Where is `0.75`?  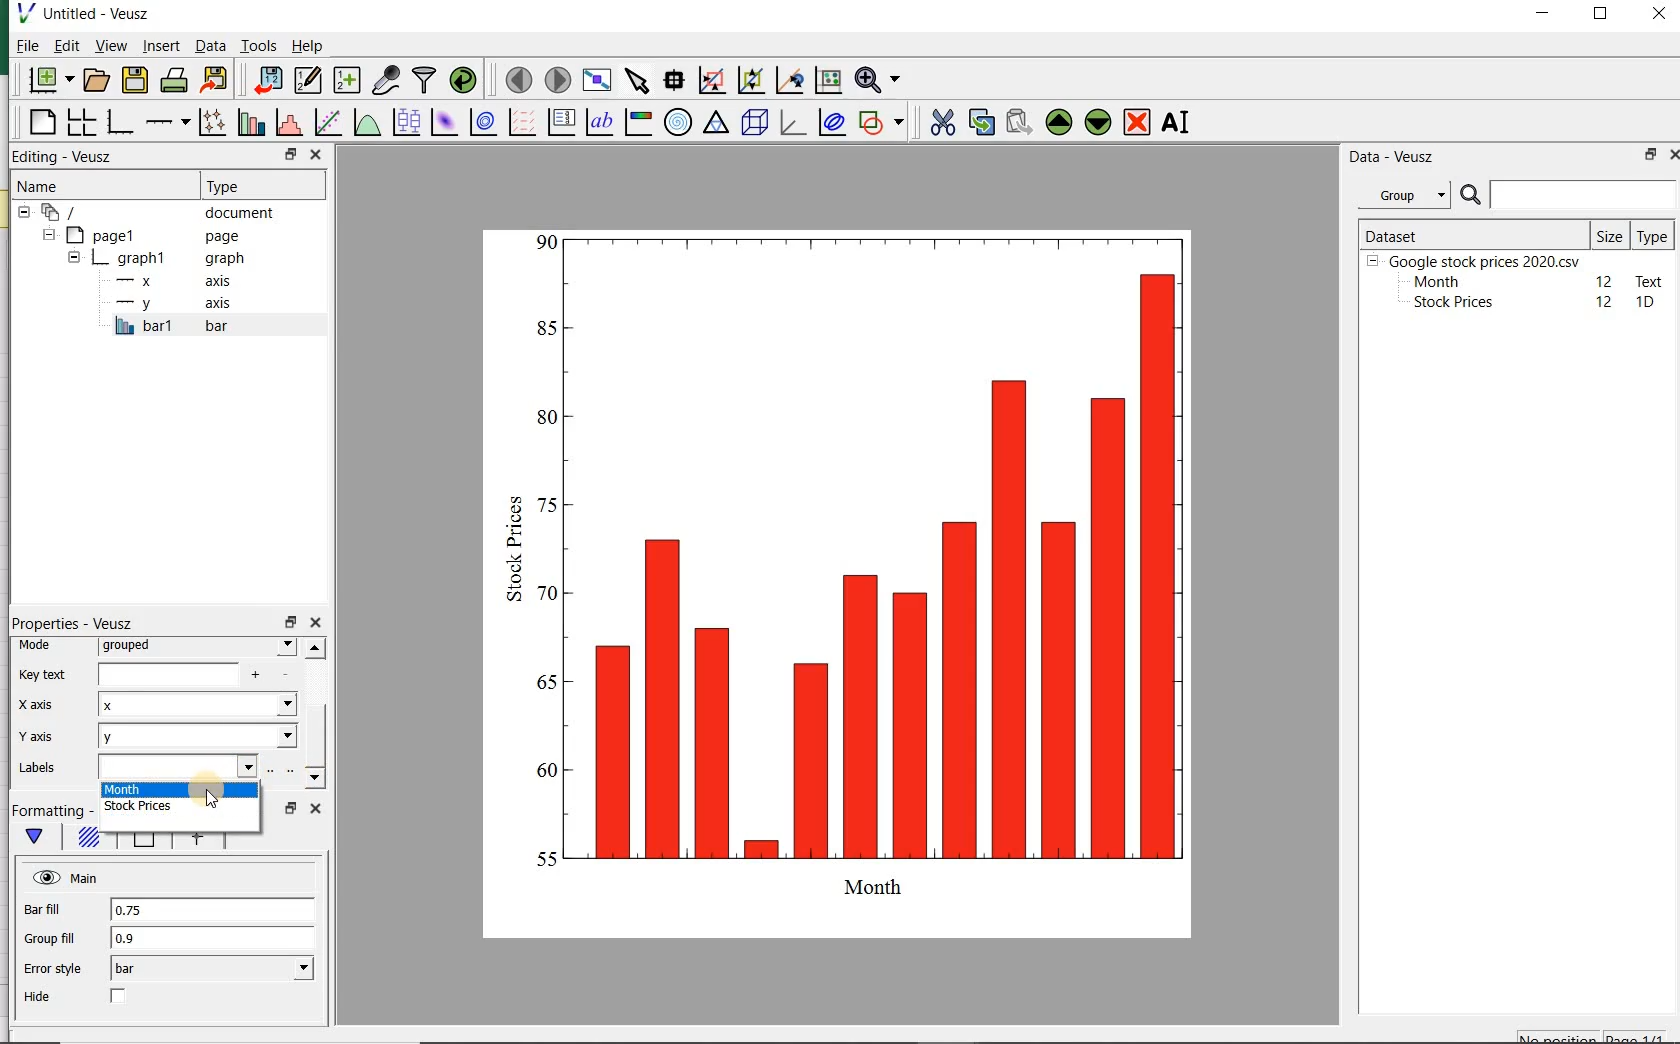
0.75 is located at coordinates (214, 910).